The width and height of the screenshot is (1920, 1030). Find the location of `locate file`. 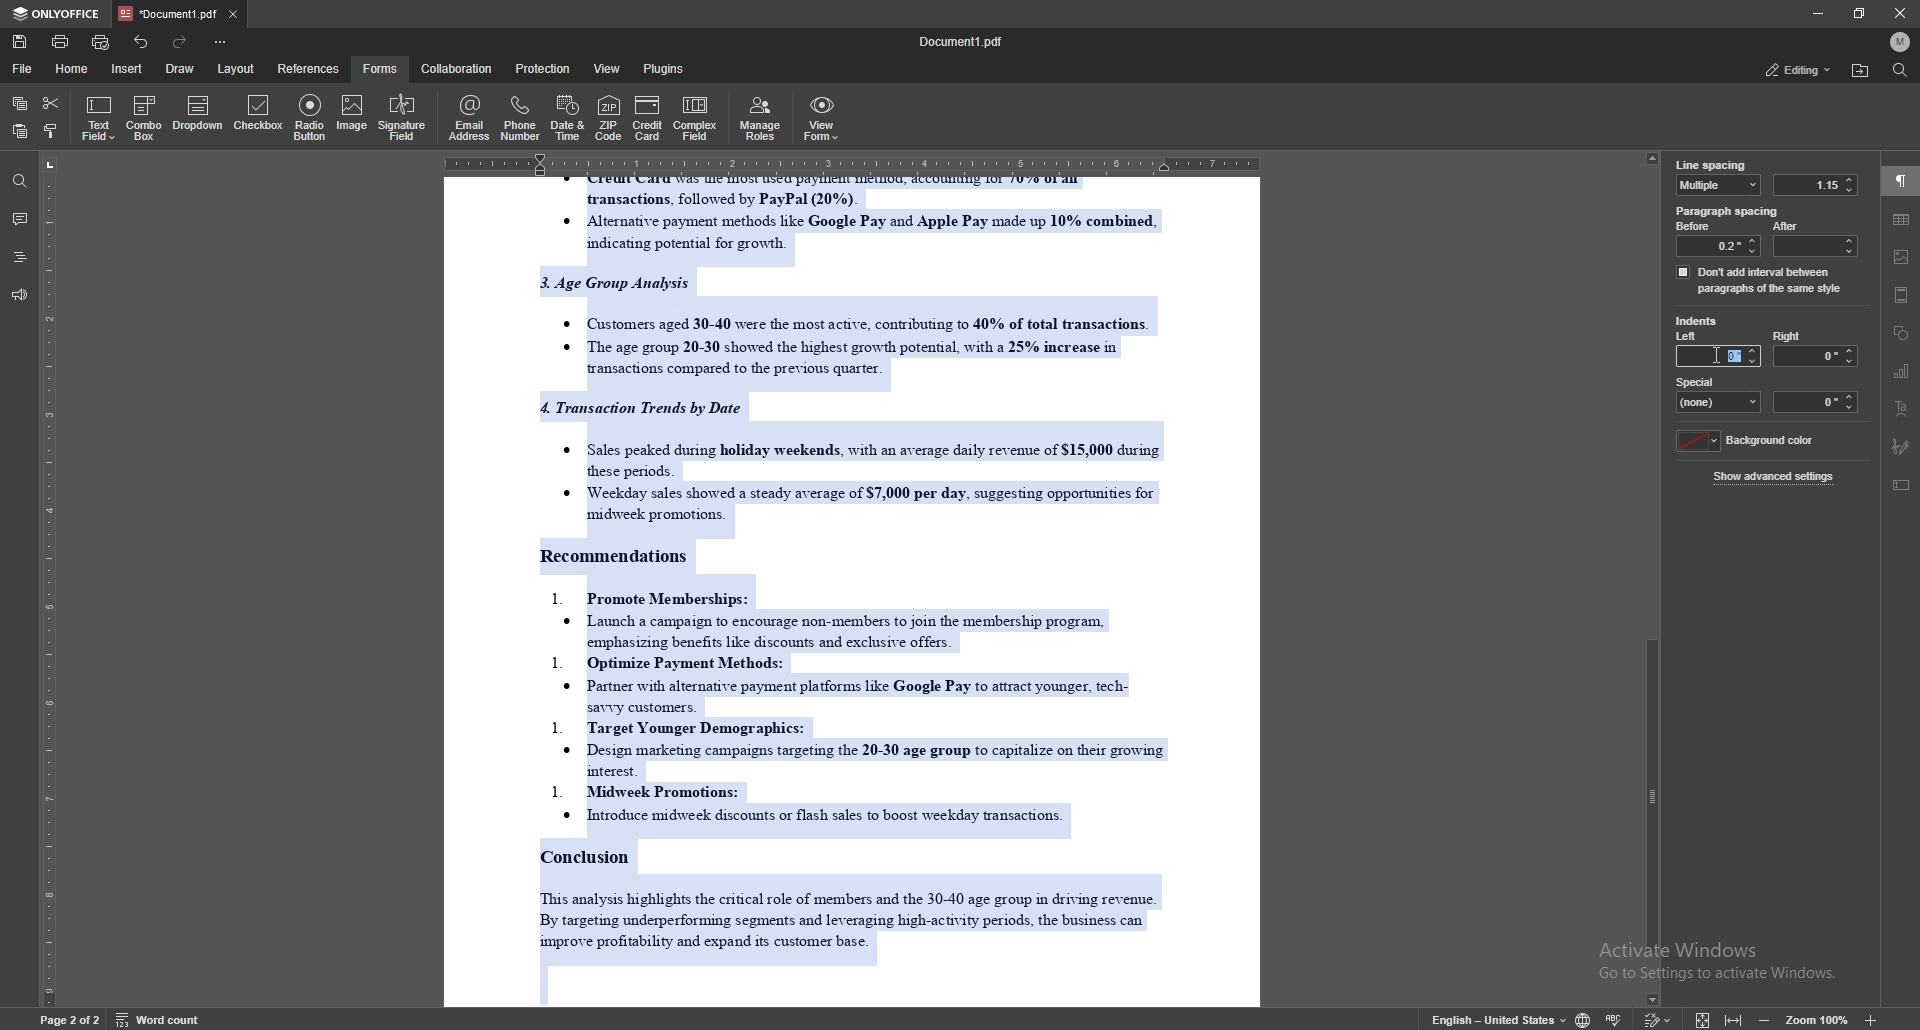

locate file is located at coordinates (1860, 71).